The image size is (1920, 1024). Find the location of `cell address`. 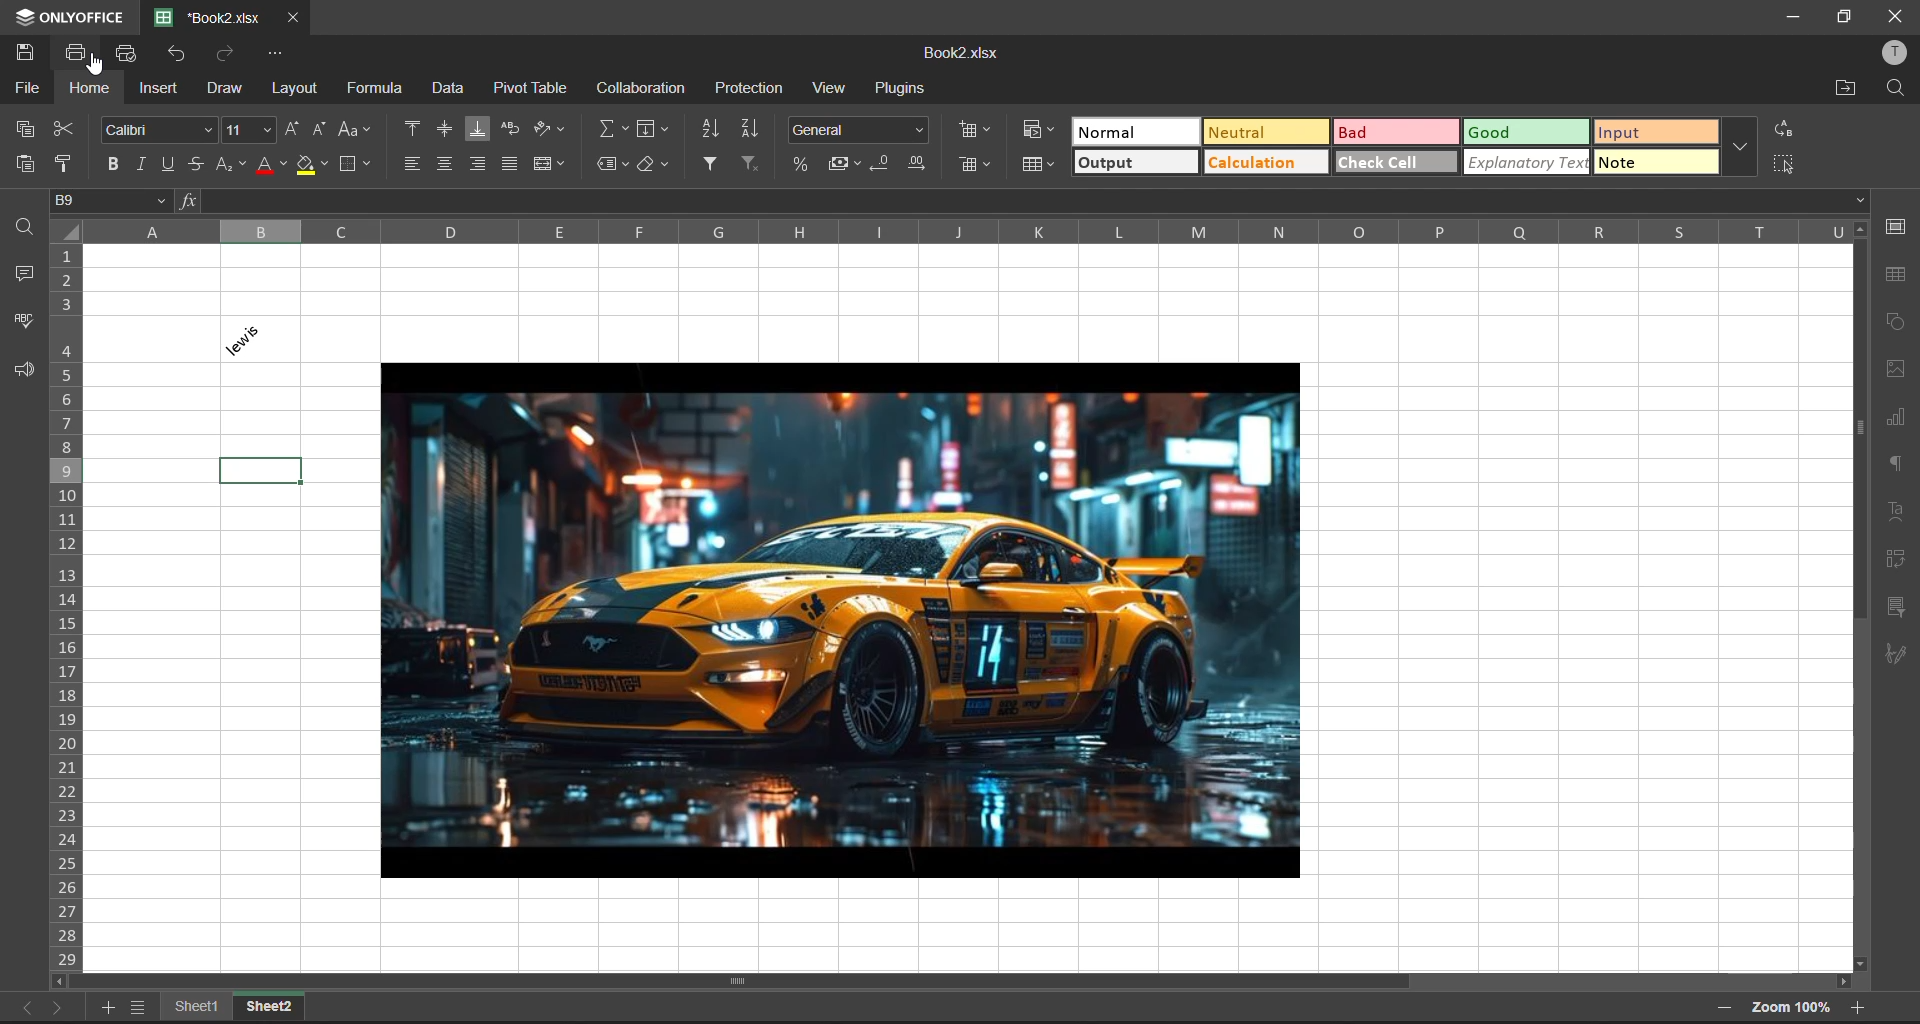

cell address is located at coordinates (114, 203).